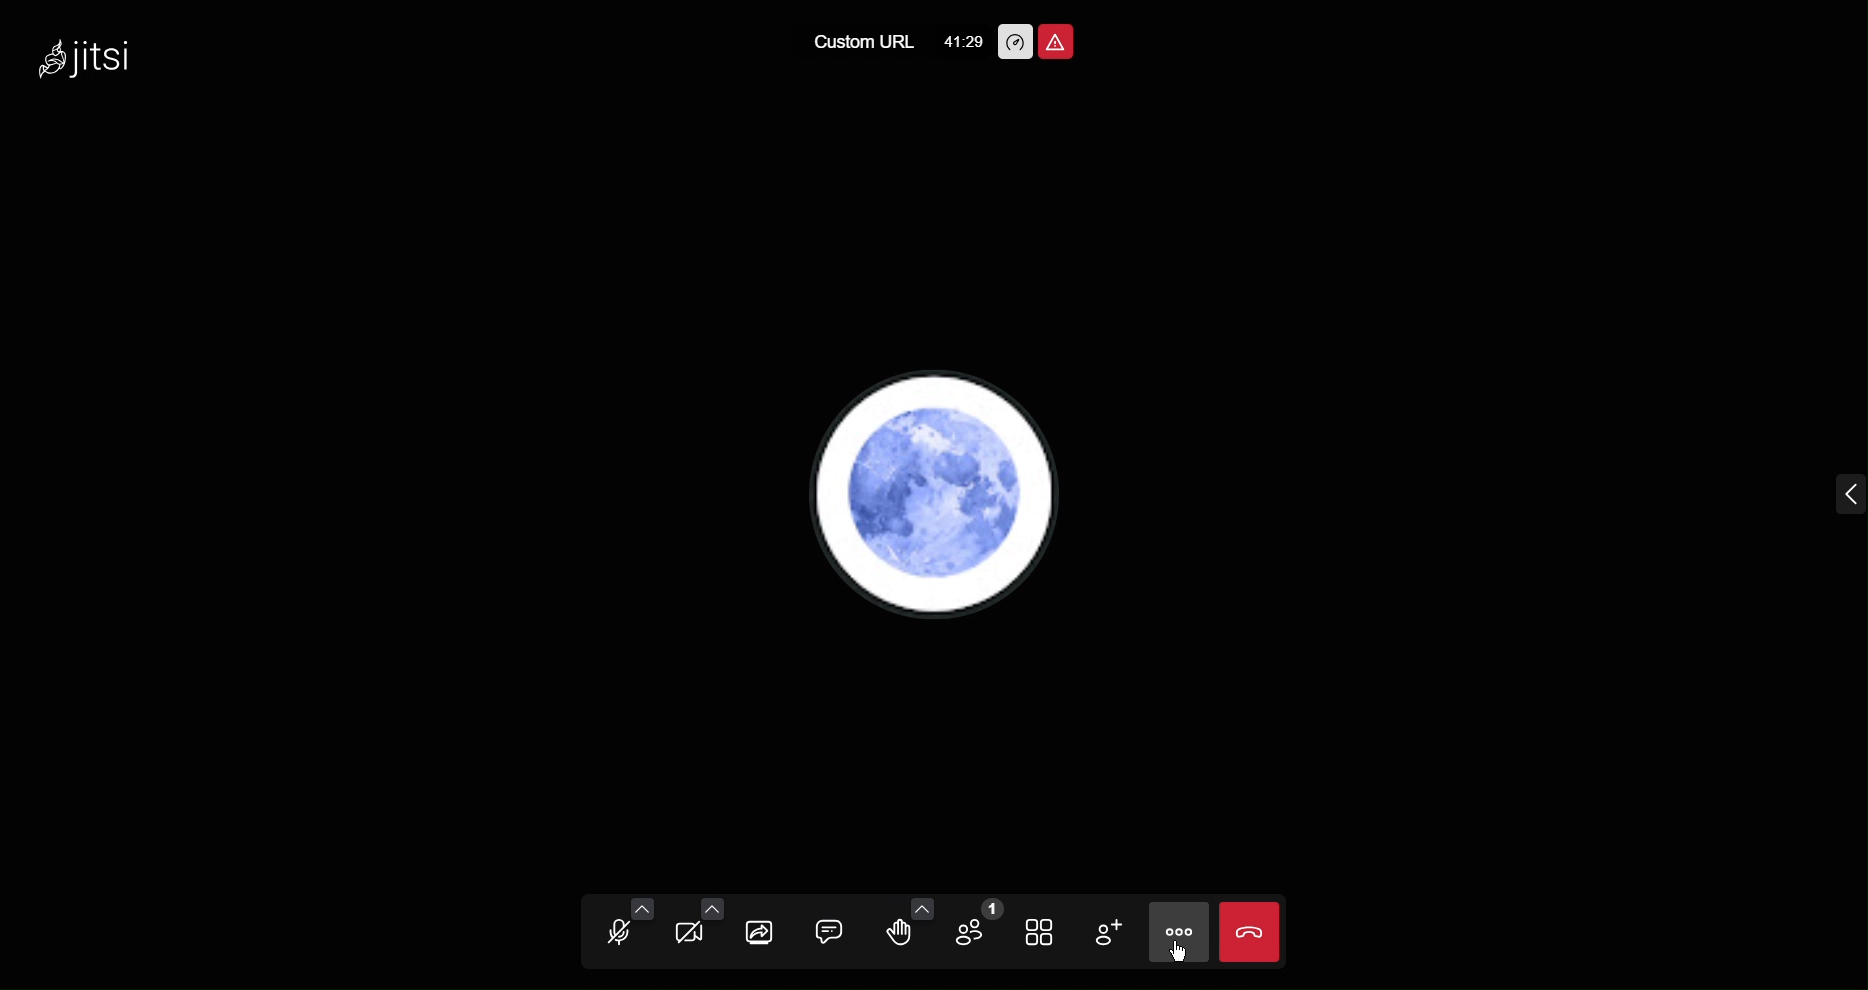 This screenshot has width=1868, height=990. Describe the element at coordinates (979, 928) in the screenshot. I see `Participants` at that location.